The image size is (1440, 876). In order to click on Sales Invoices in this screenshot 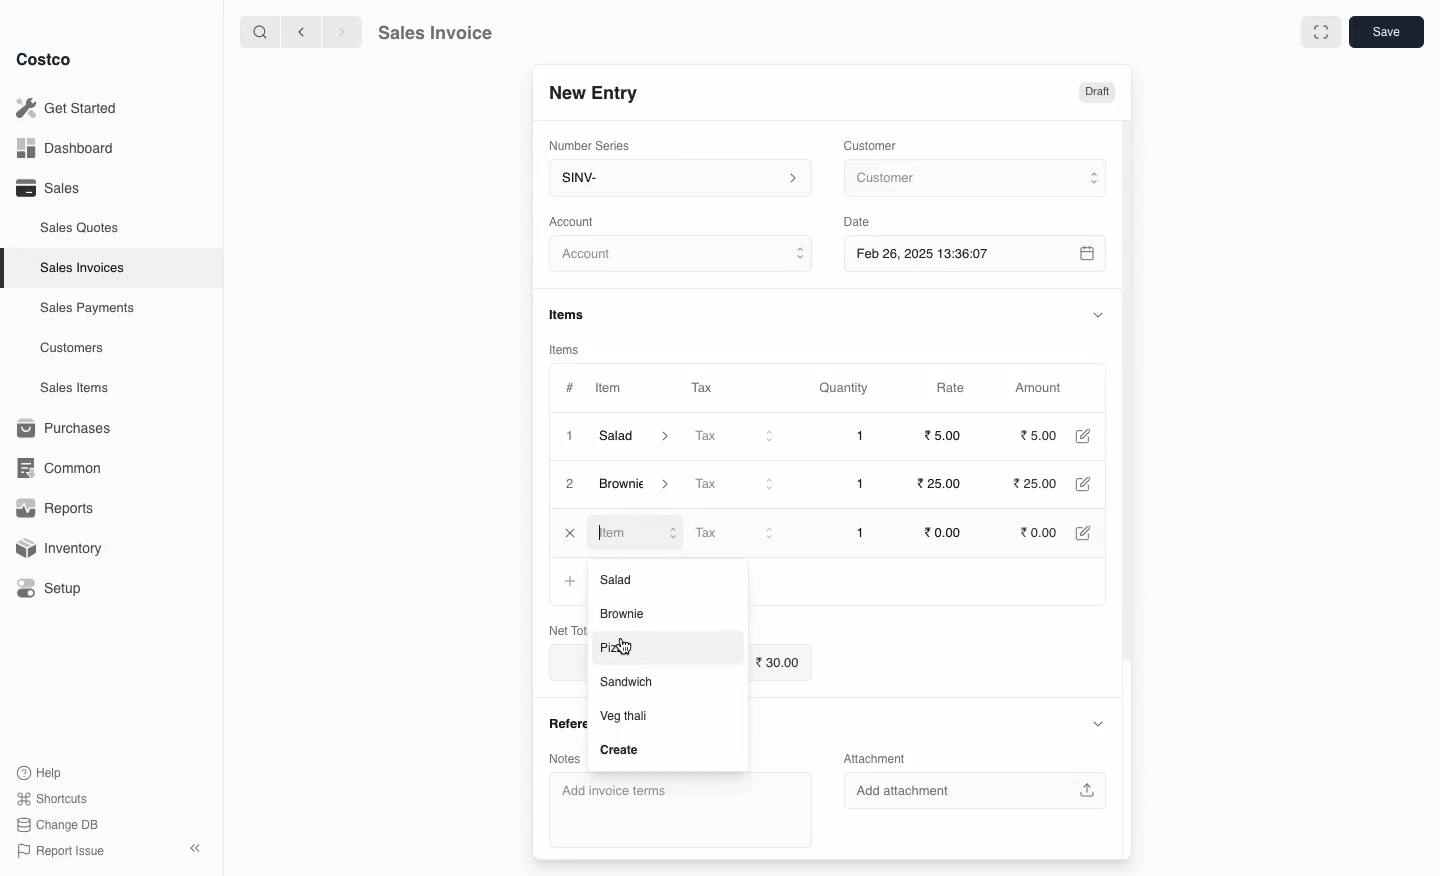, I will do `click(83, 268)`.